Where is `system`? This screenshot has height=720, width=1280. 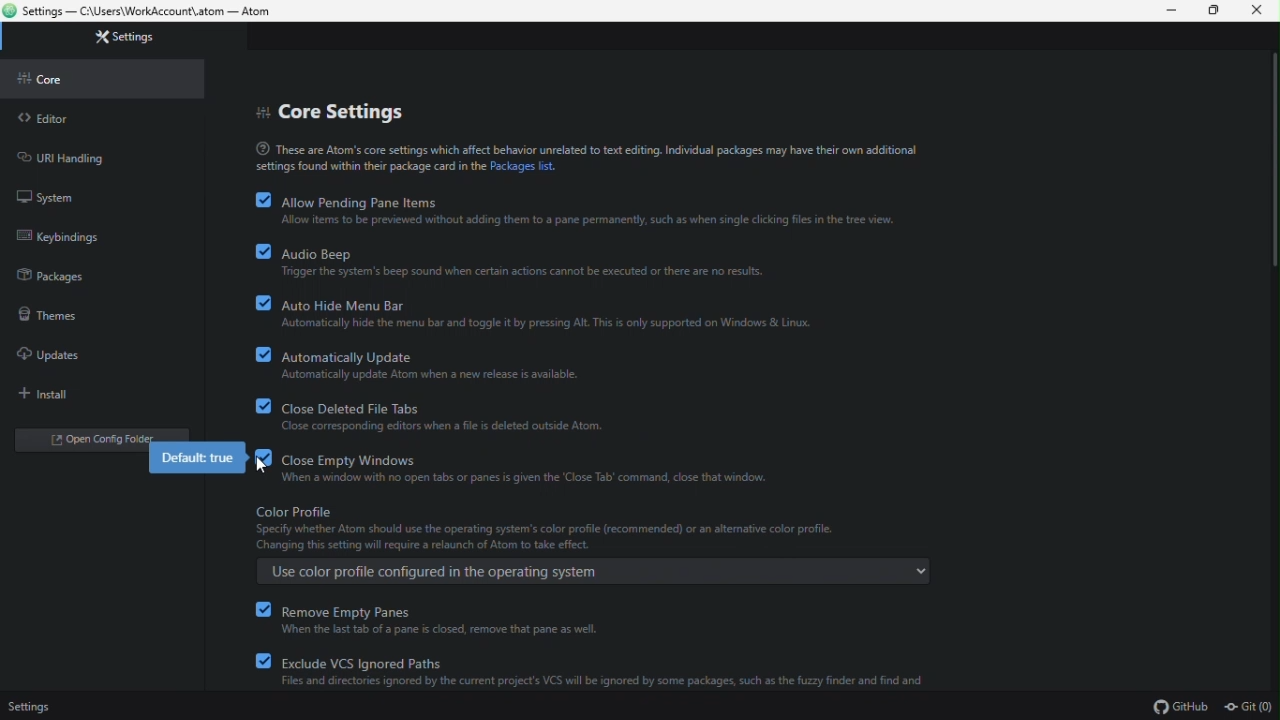 system is located at coordinates (43, 196).